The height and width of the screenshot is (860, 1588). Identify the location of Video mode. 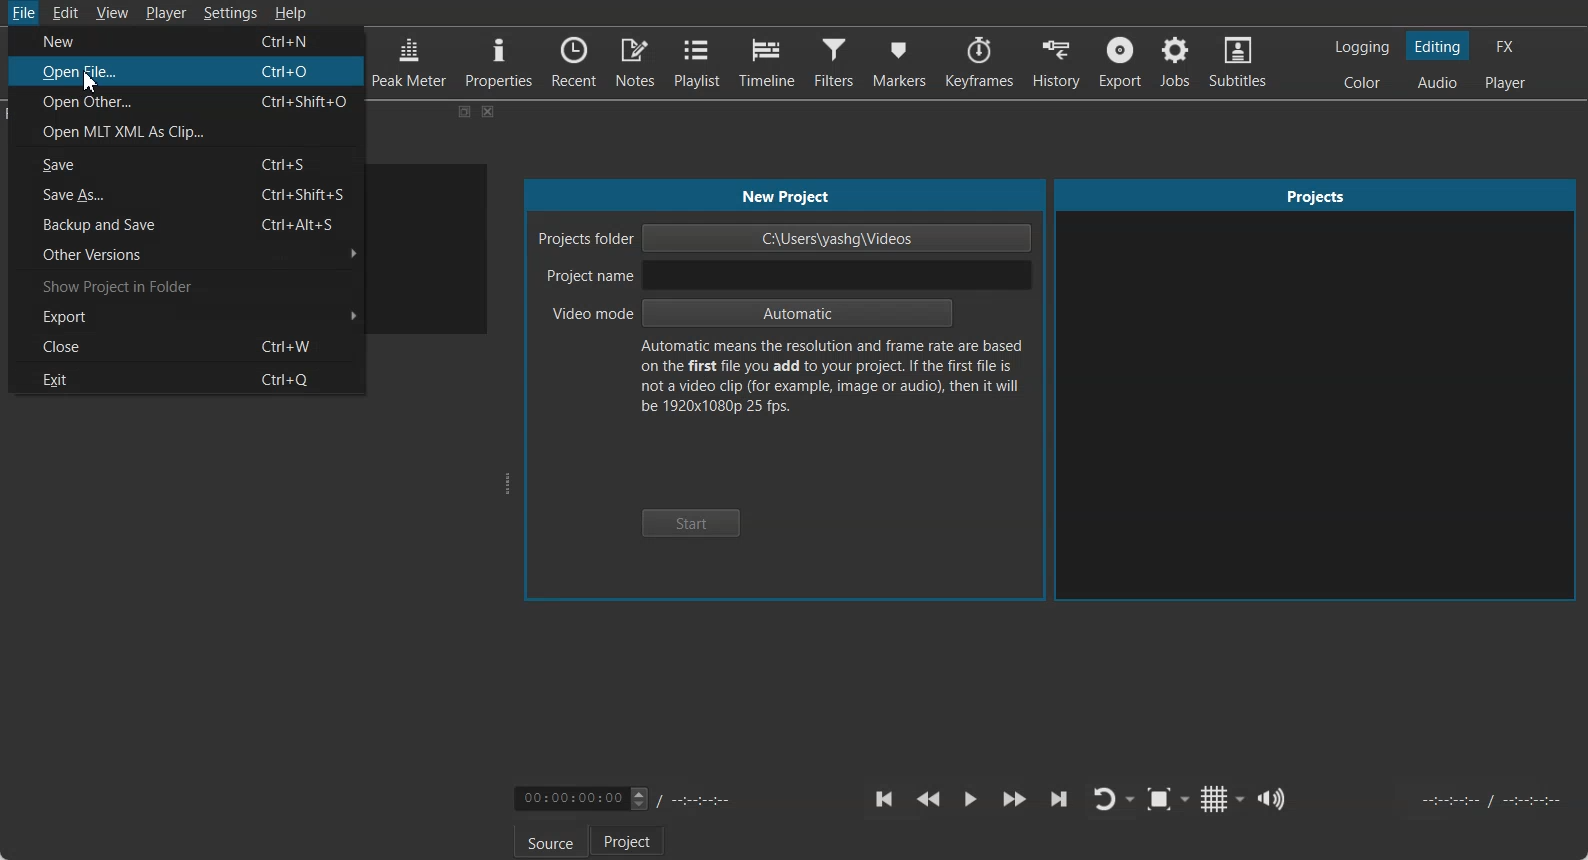
(583, 314).